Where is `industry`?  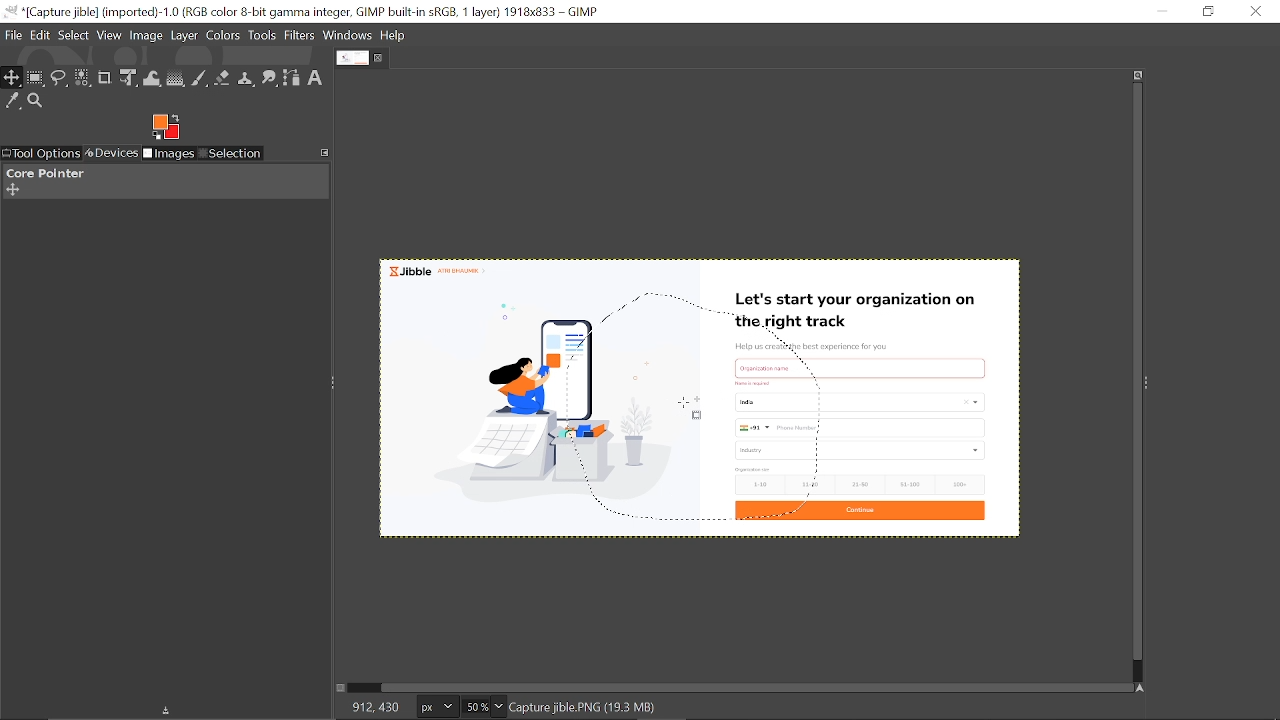
industry is located at coordinates (862, 450).